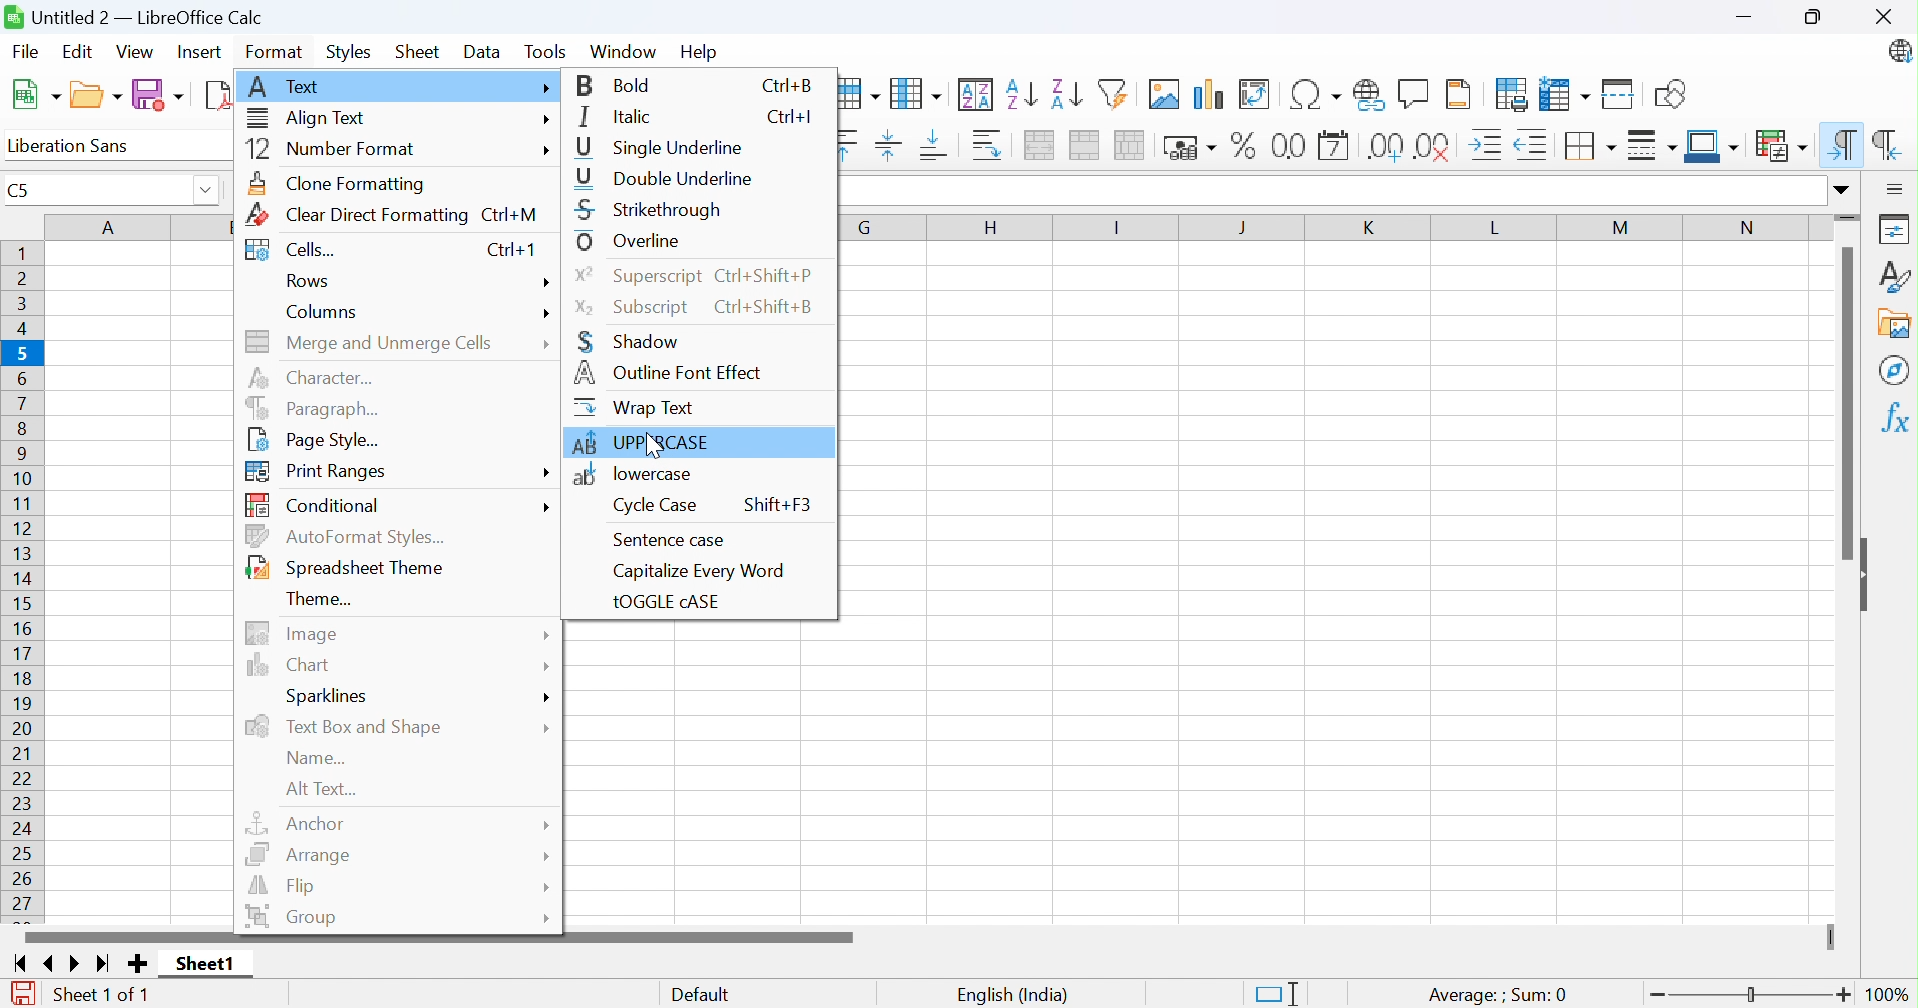 The image size is (1918, 1008). What do you see at coordinates (769, 308) in the screenshot?
I see `Ctrl+Shift+B` at bounding box center [769, 308].